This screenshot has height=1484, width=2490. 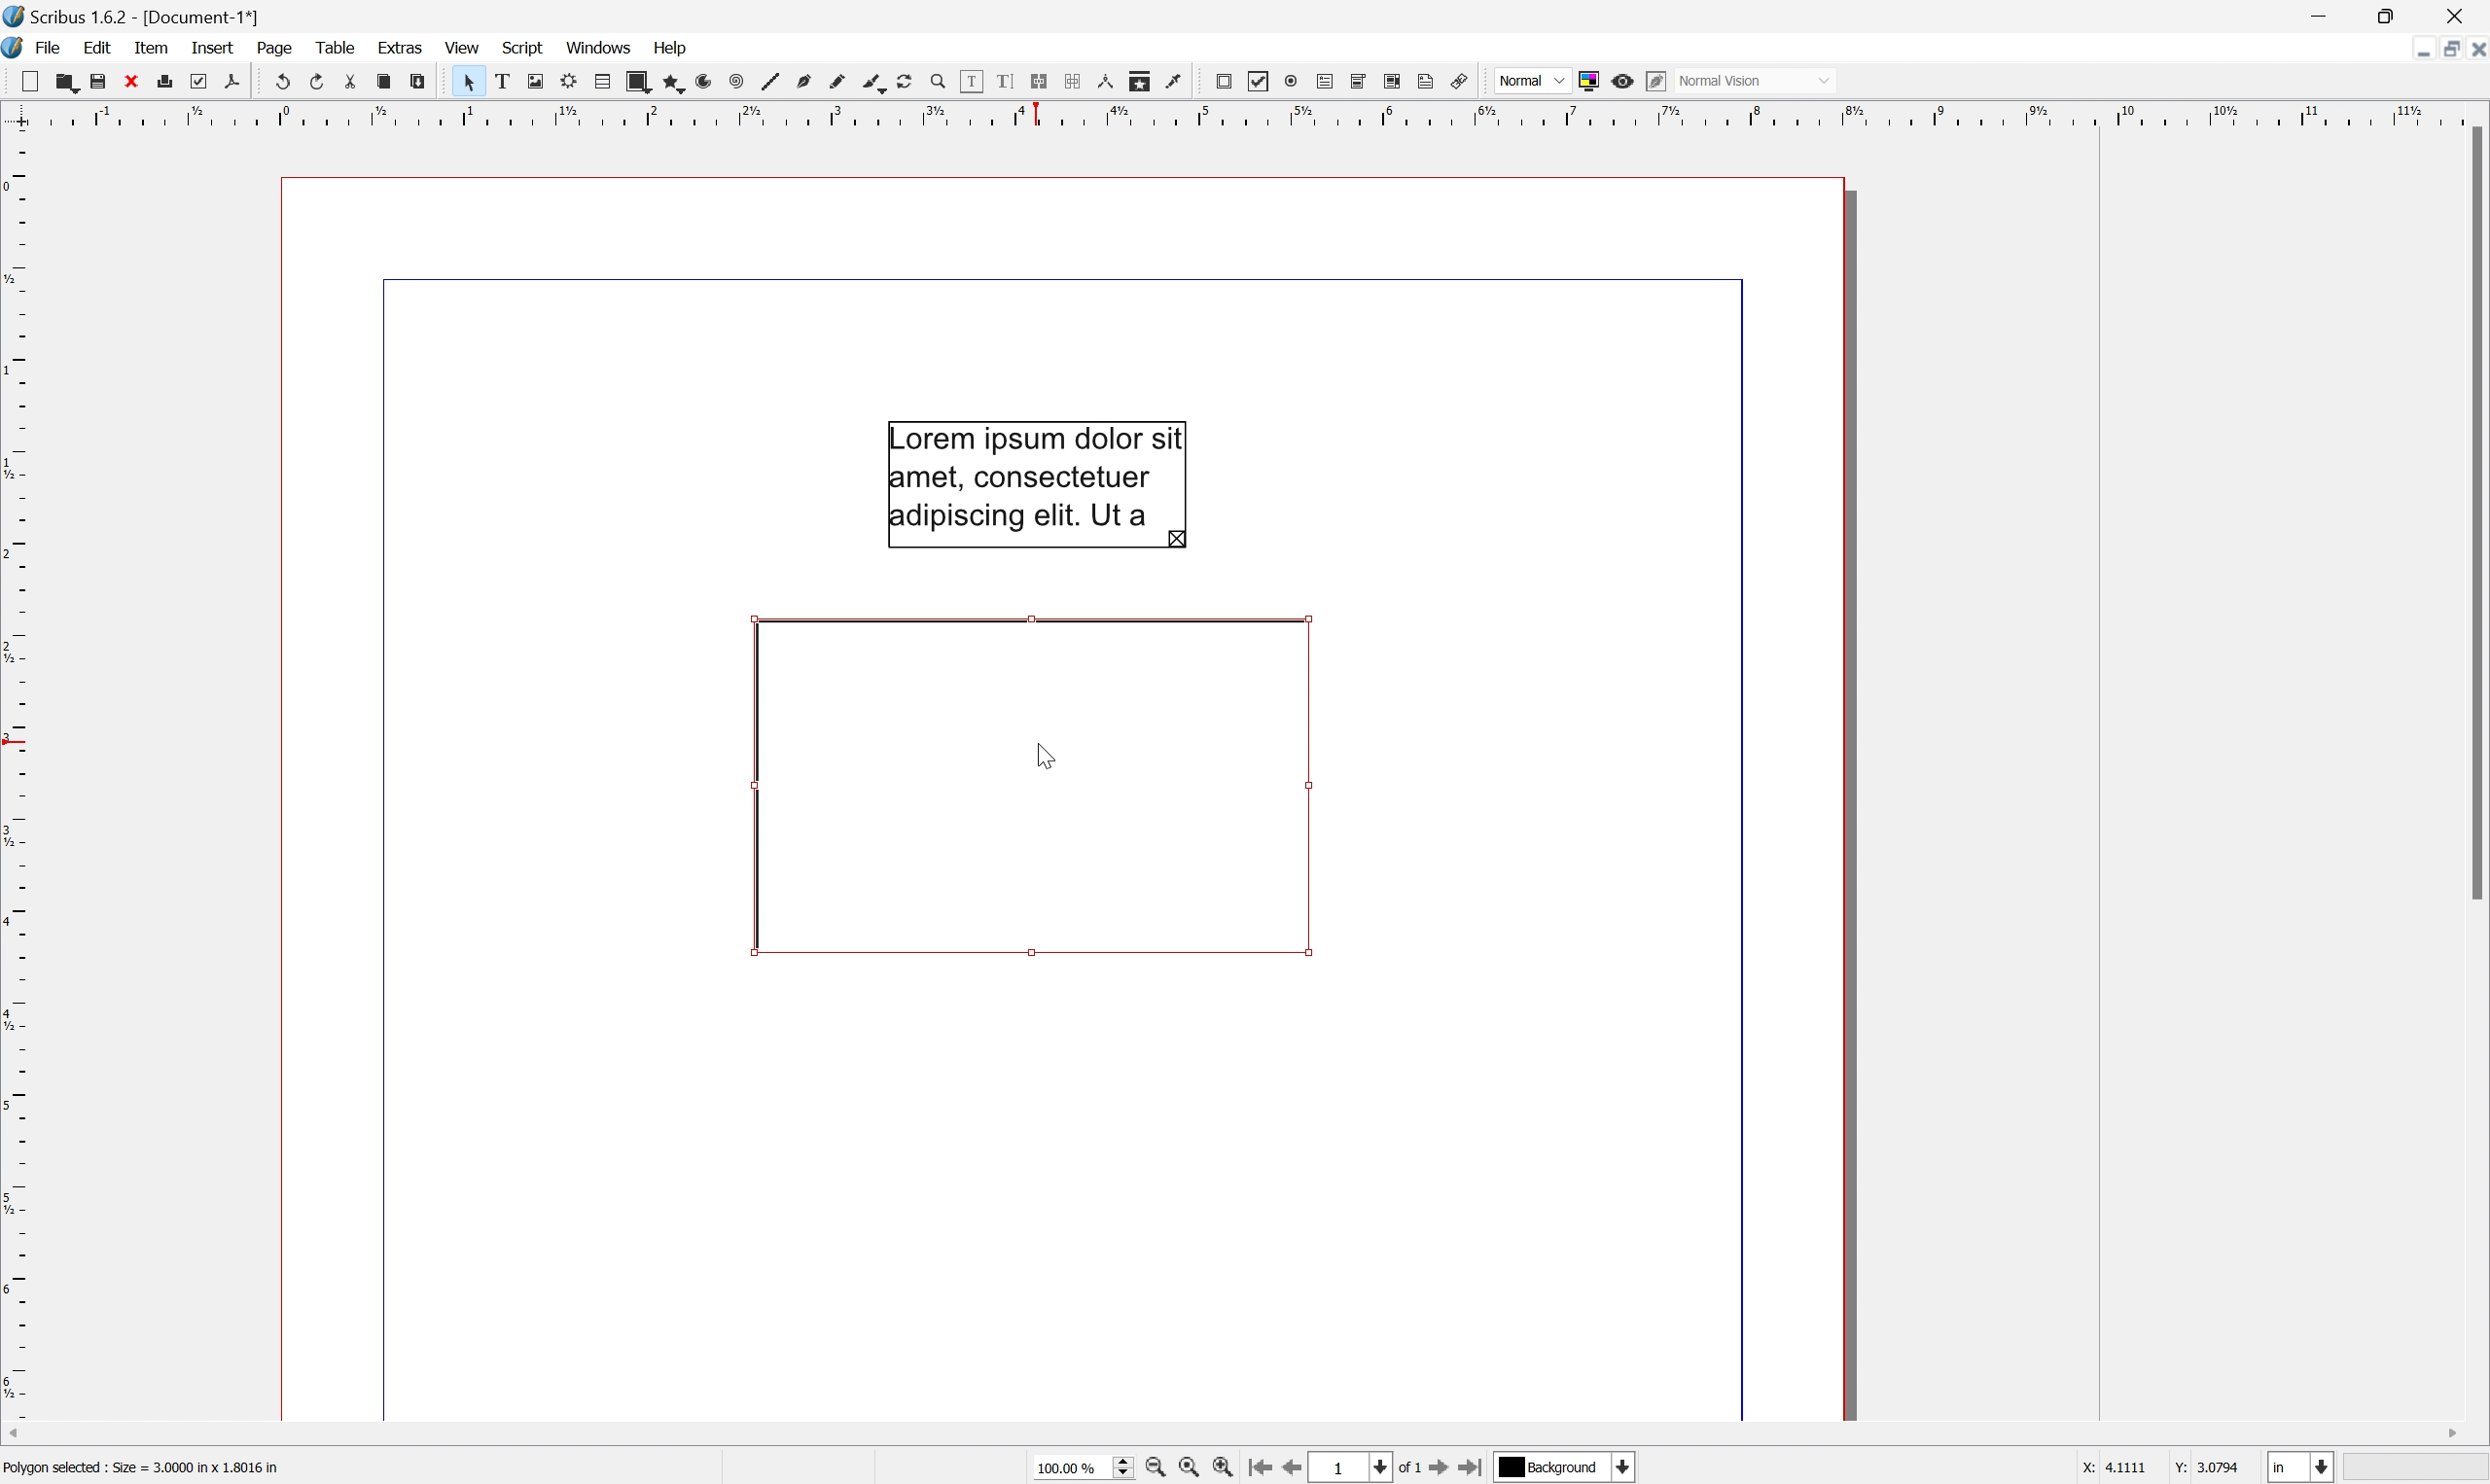 What do you see at coordinates (350, 78) in the screenshot?
I see `Cut` at bounding box center [350, 78].